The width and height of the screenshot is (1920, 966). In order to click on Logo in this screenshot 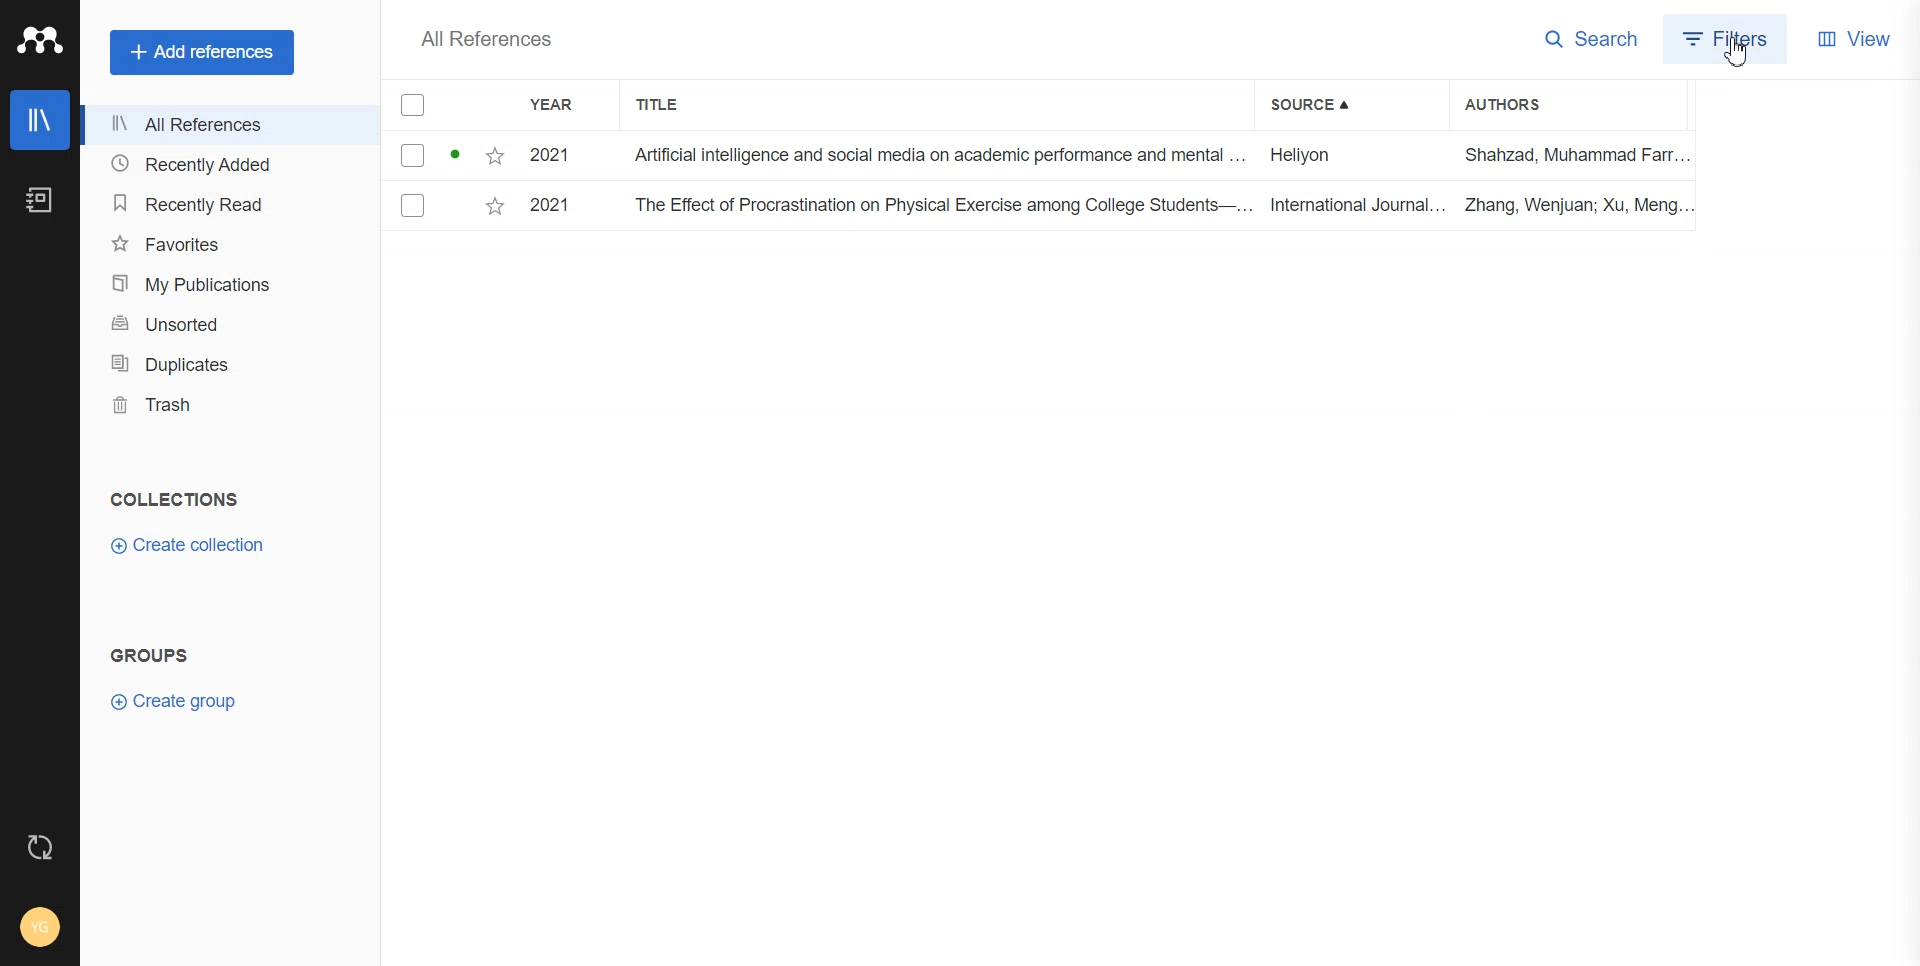, I will do `click(40, 38)`.